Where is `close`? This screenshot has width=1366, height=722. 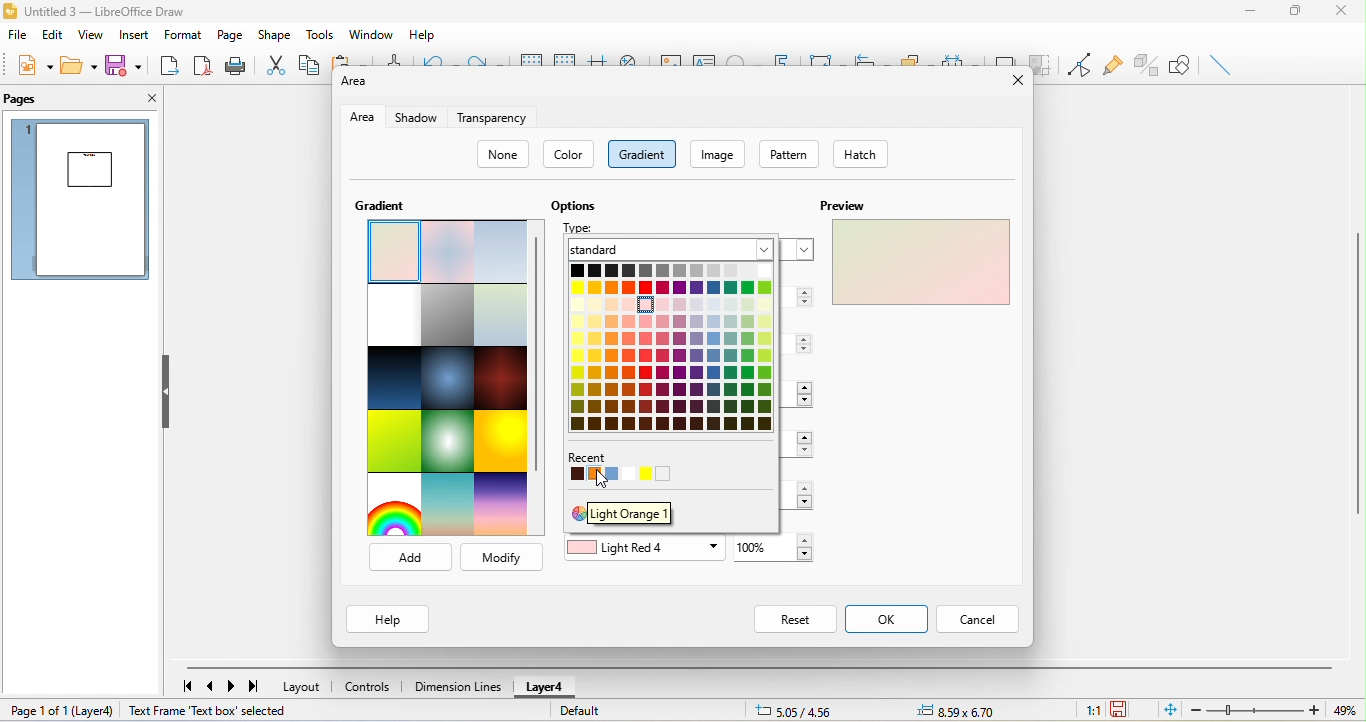
close is located at coordinates (1345, 11).